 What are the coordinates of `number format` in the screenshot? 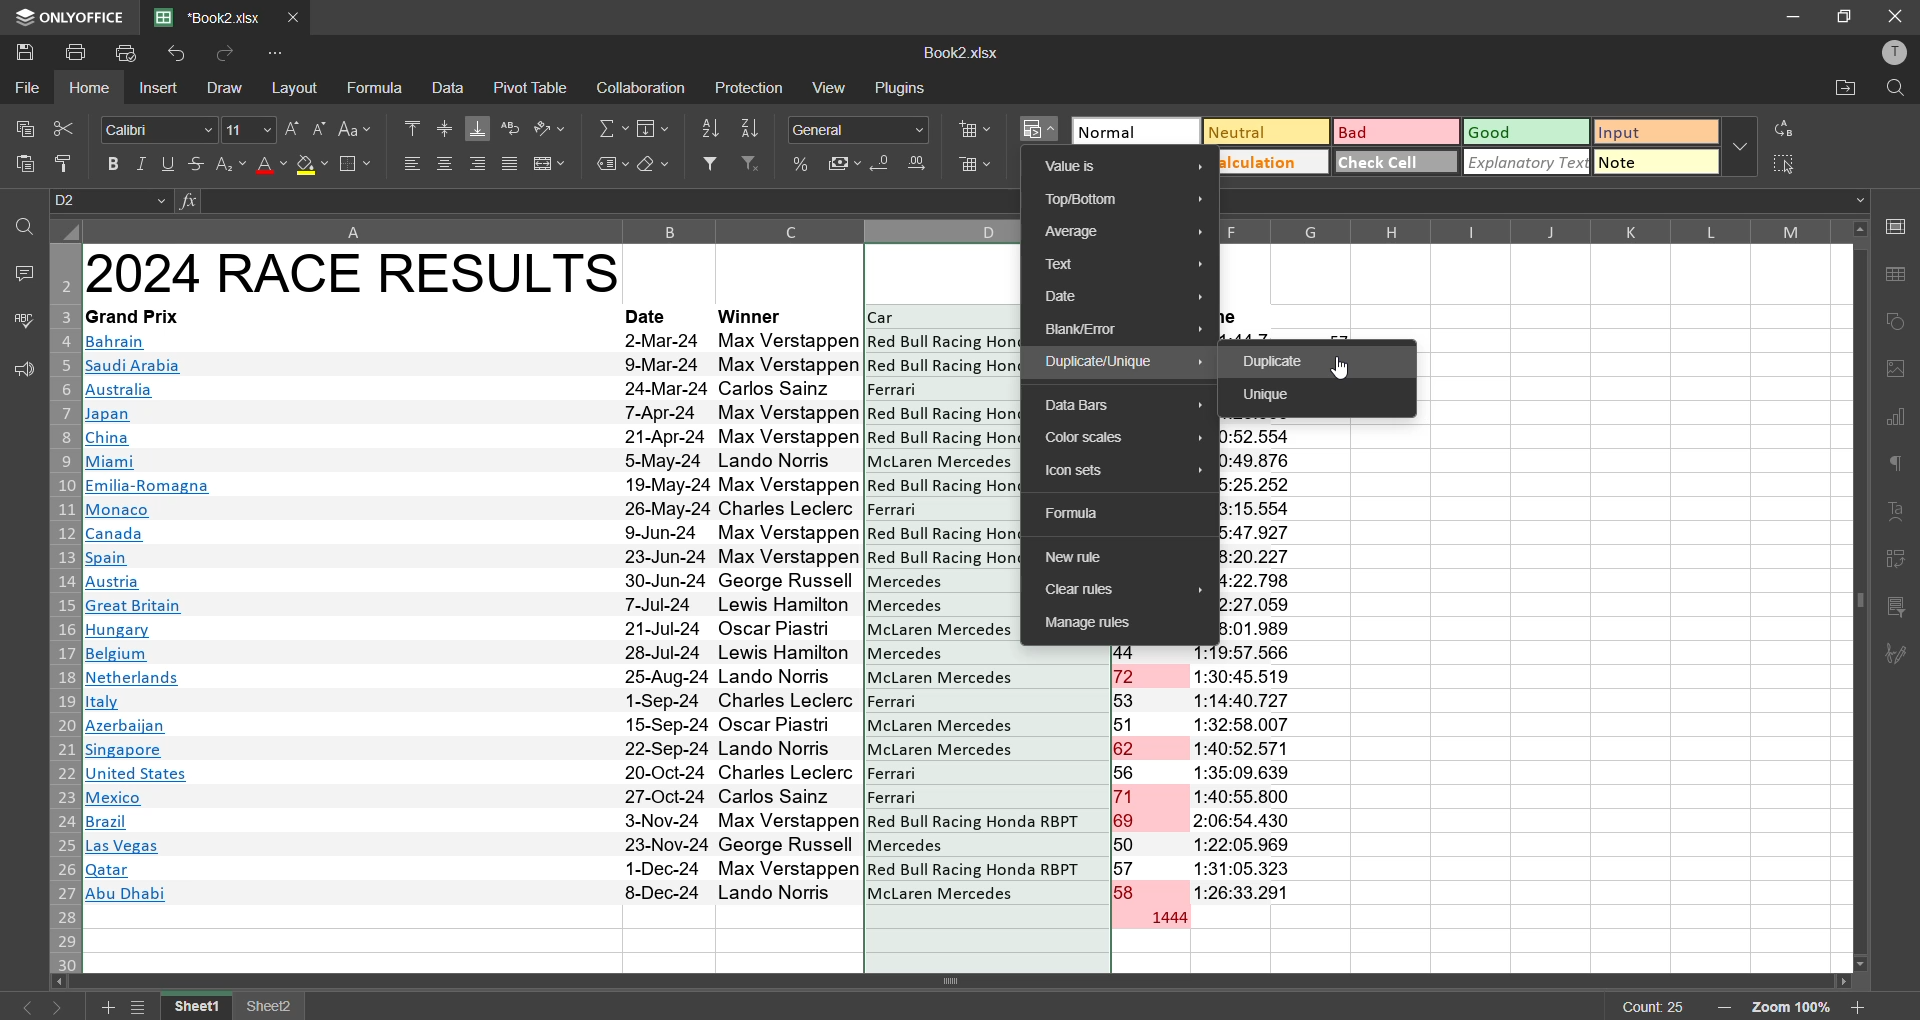 It's located at (865, 129).